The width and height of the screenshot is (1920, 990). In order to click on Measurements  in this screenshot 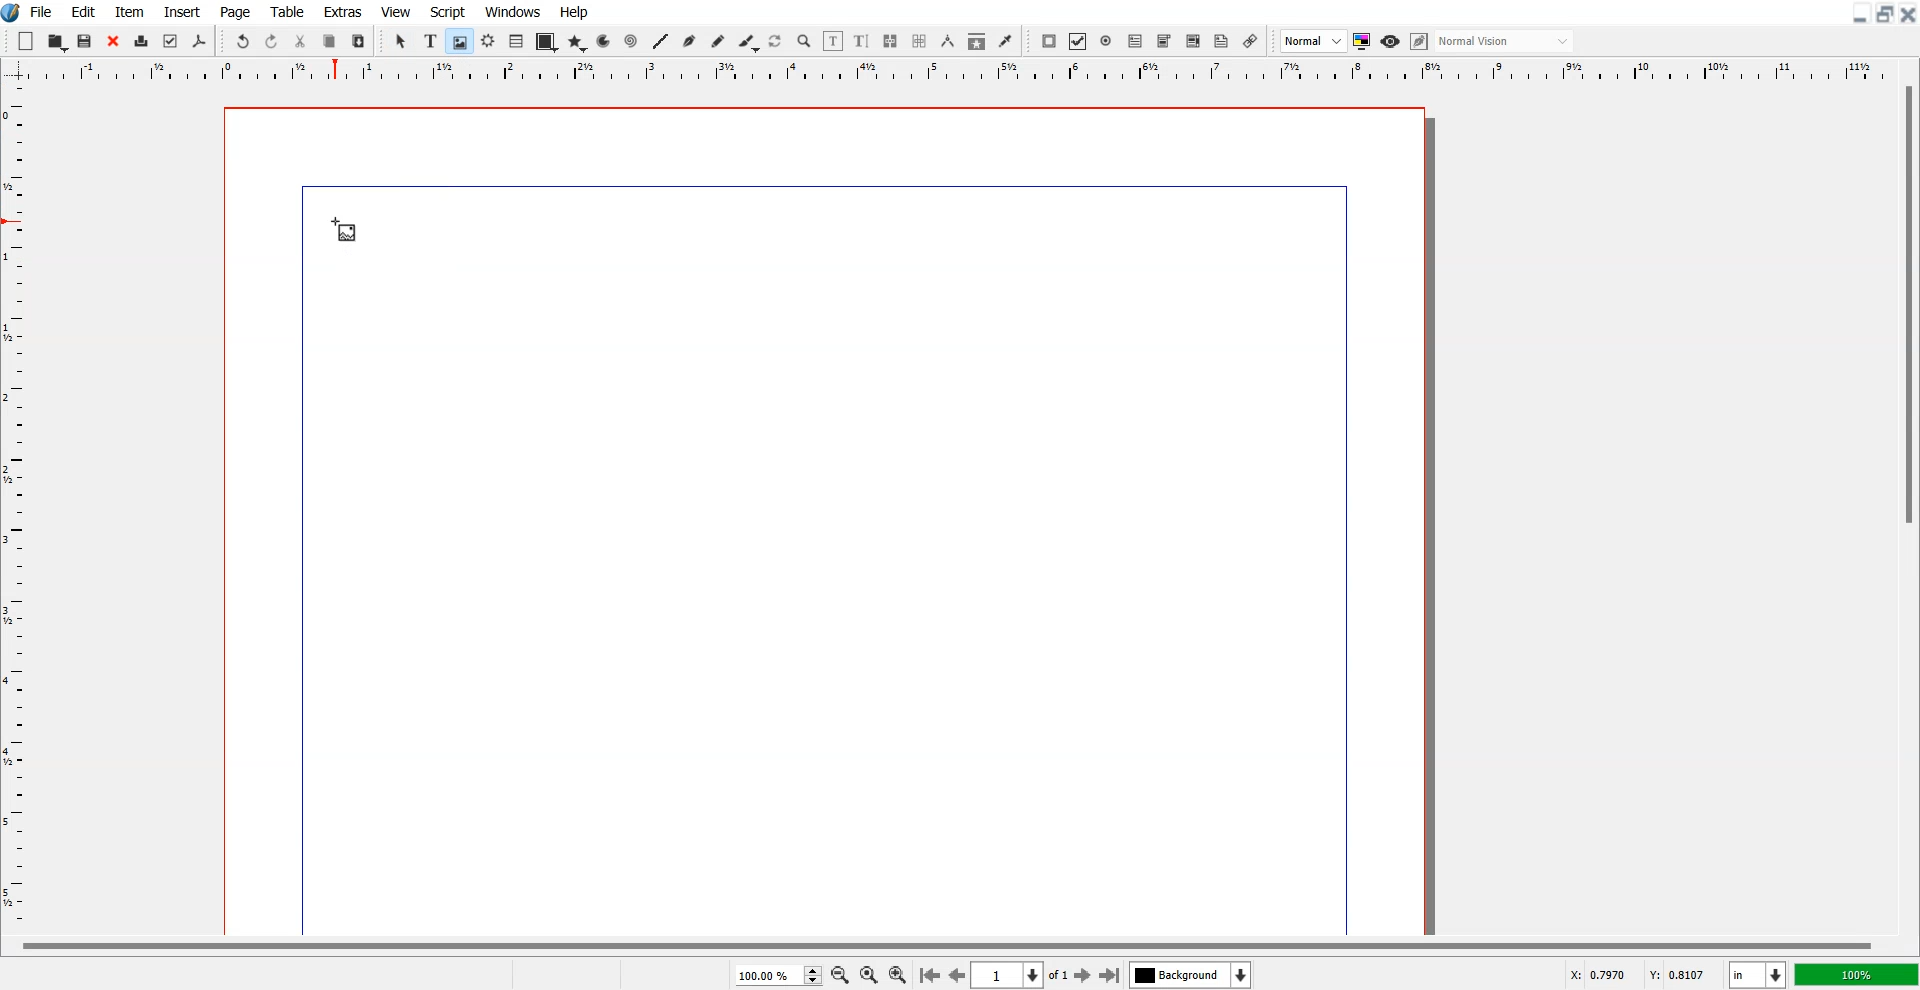, I will do `click(947, 41)`.